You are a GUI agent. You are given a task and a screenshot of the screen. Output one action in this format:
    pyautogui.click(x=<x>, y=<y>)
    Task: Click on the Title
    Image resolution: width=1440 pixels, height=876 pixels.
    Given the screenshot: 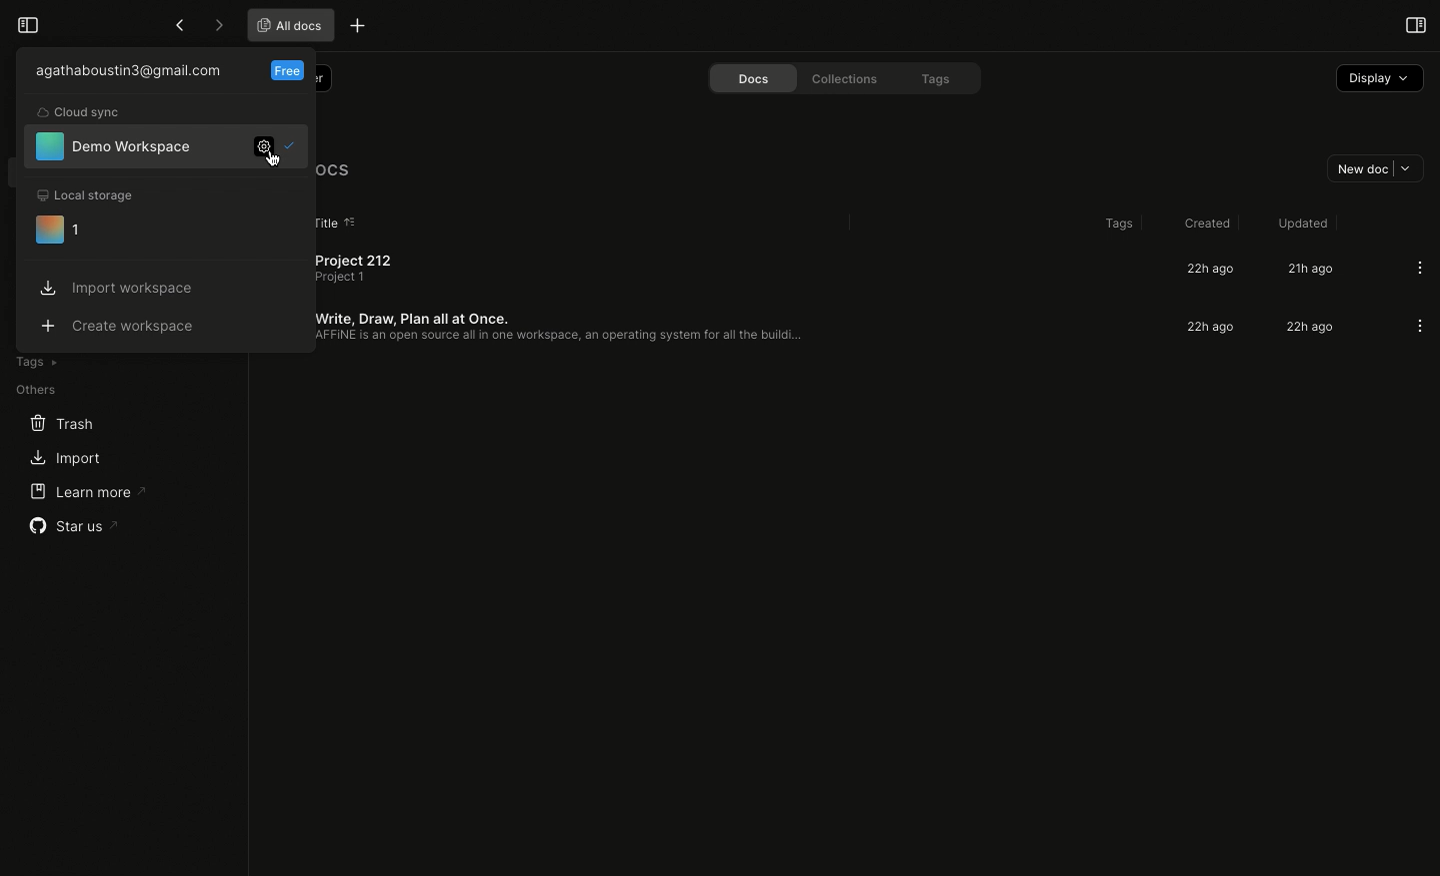 What is the action you would take?
    pyautogui.click(x=324, y=222)
    